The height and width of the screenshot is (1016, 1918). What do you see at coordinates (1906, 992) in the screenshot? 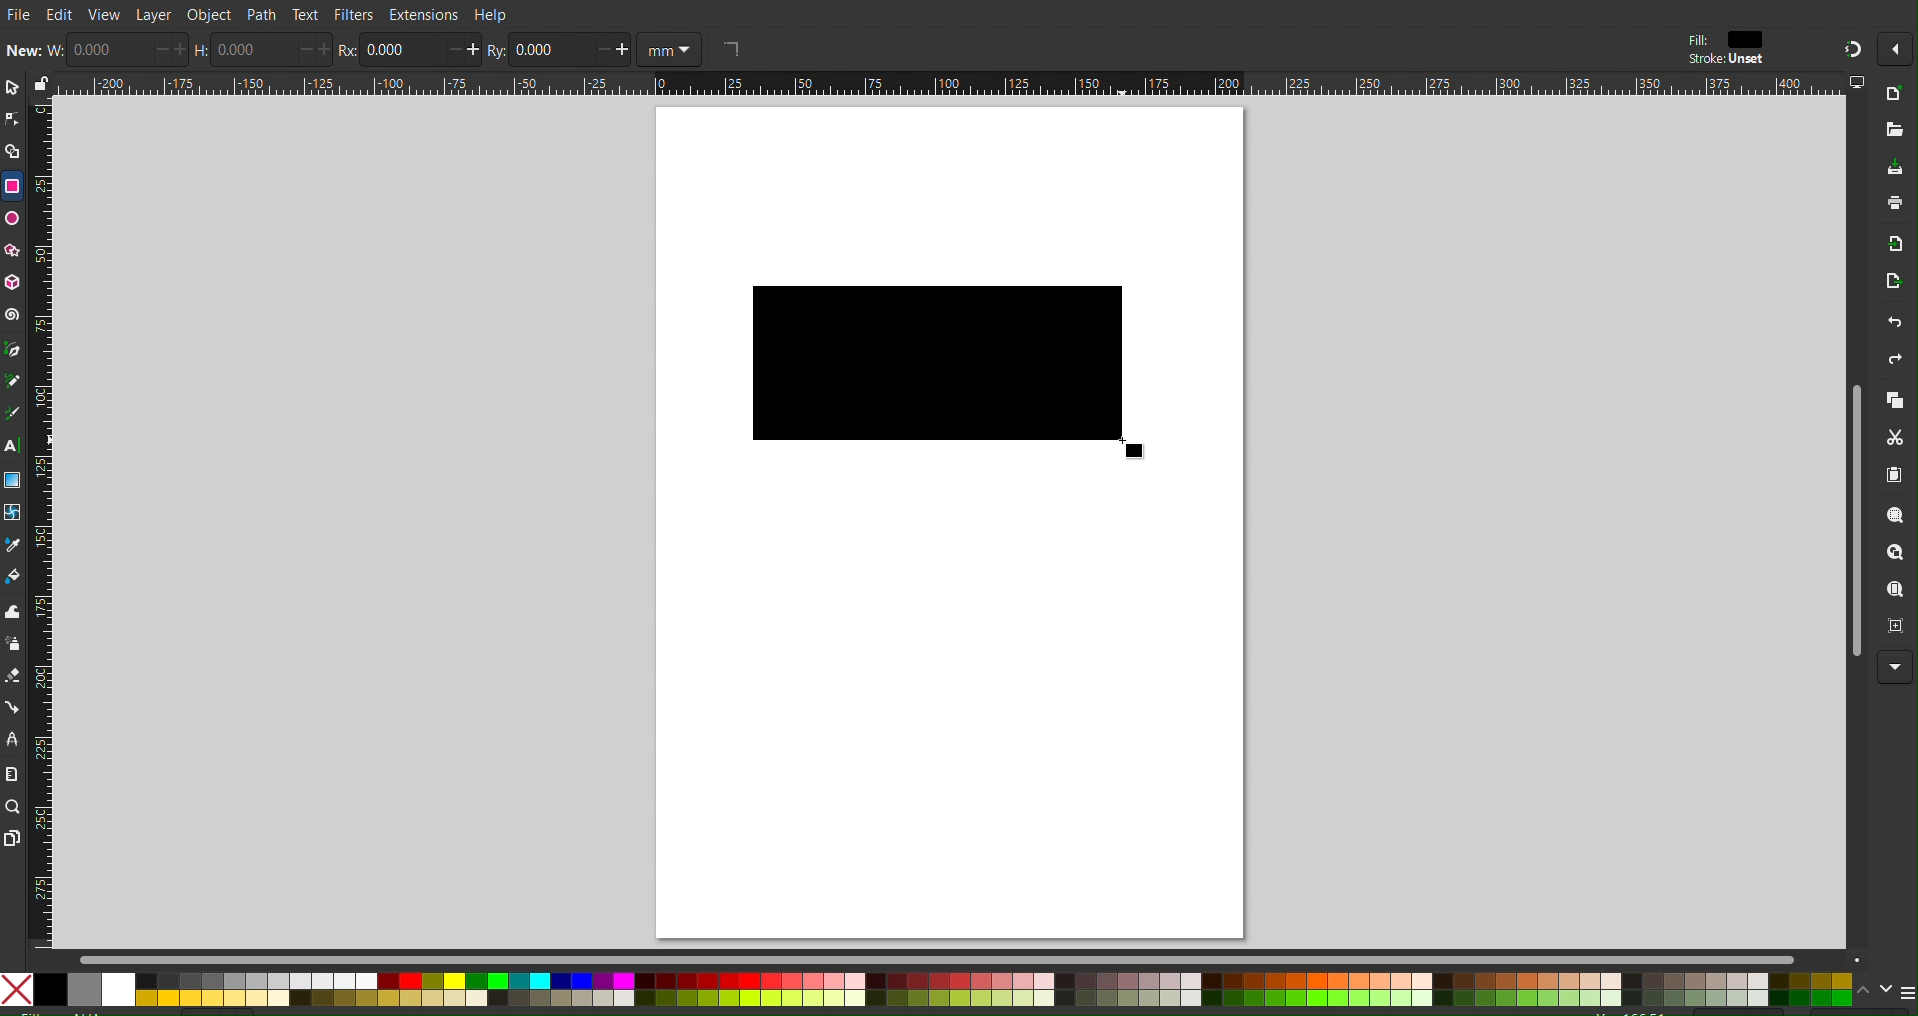
I see `menu` at bounding box center [1906, 992].